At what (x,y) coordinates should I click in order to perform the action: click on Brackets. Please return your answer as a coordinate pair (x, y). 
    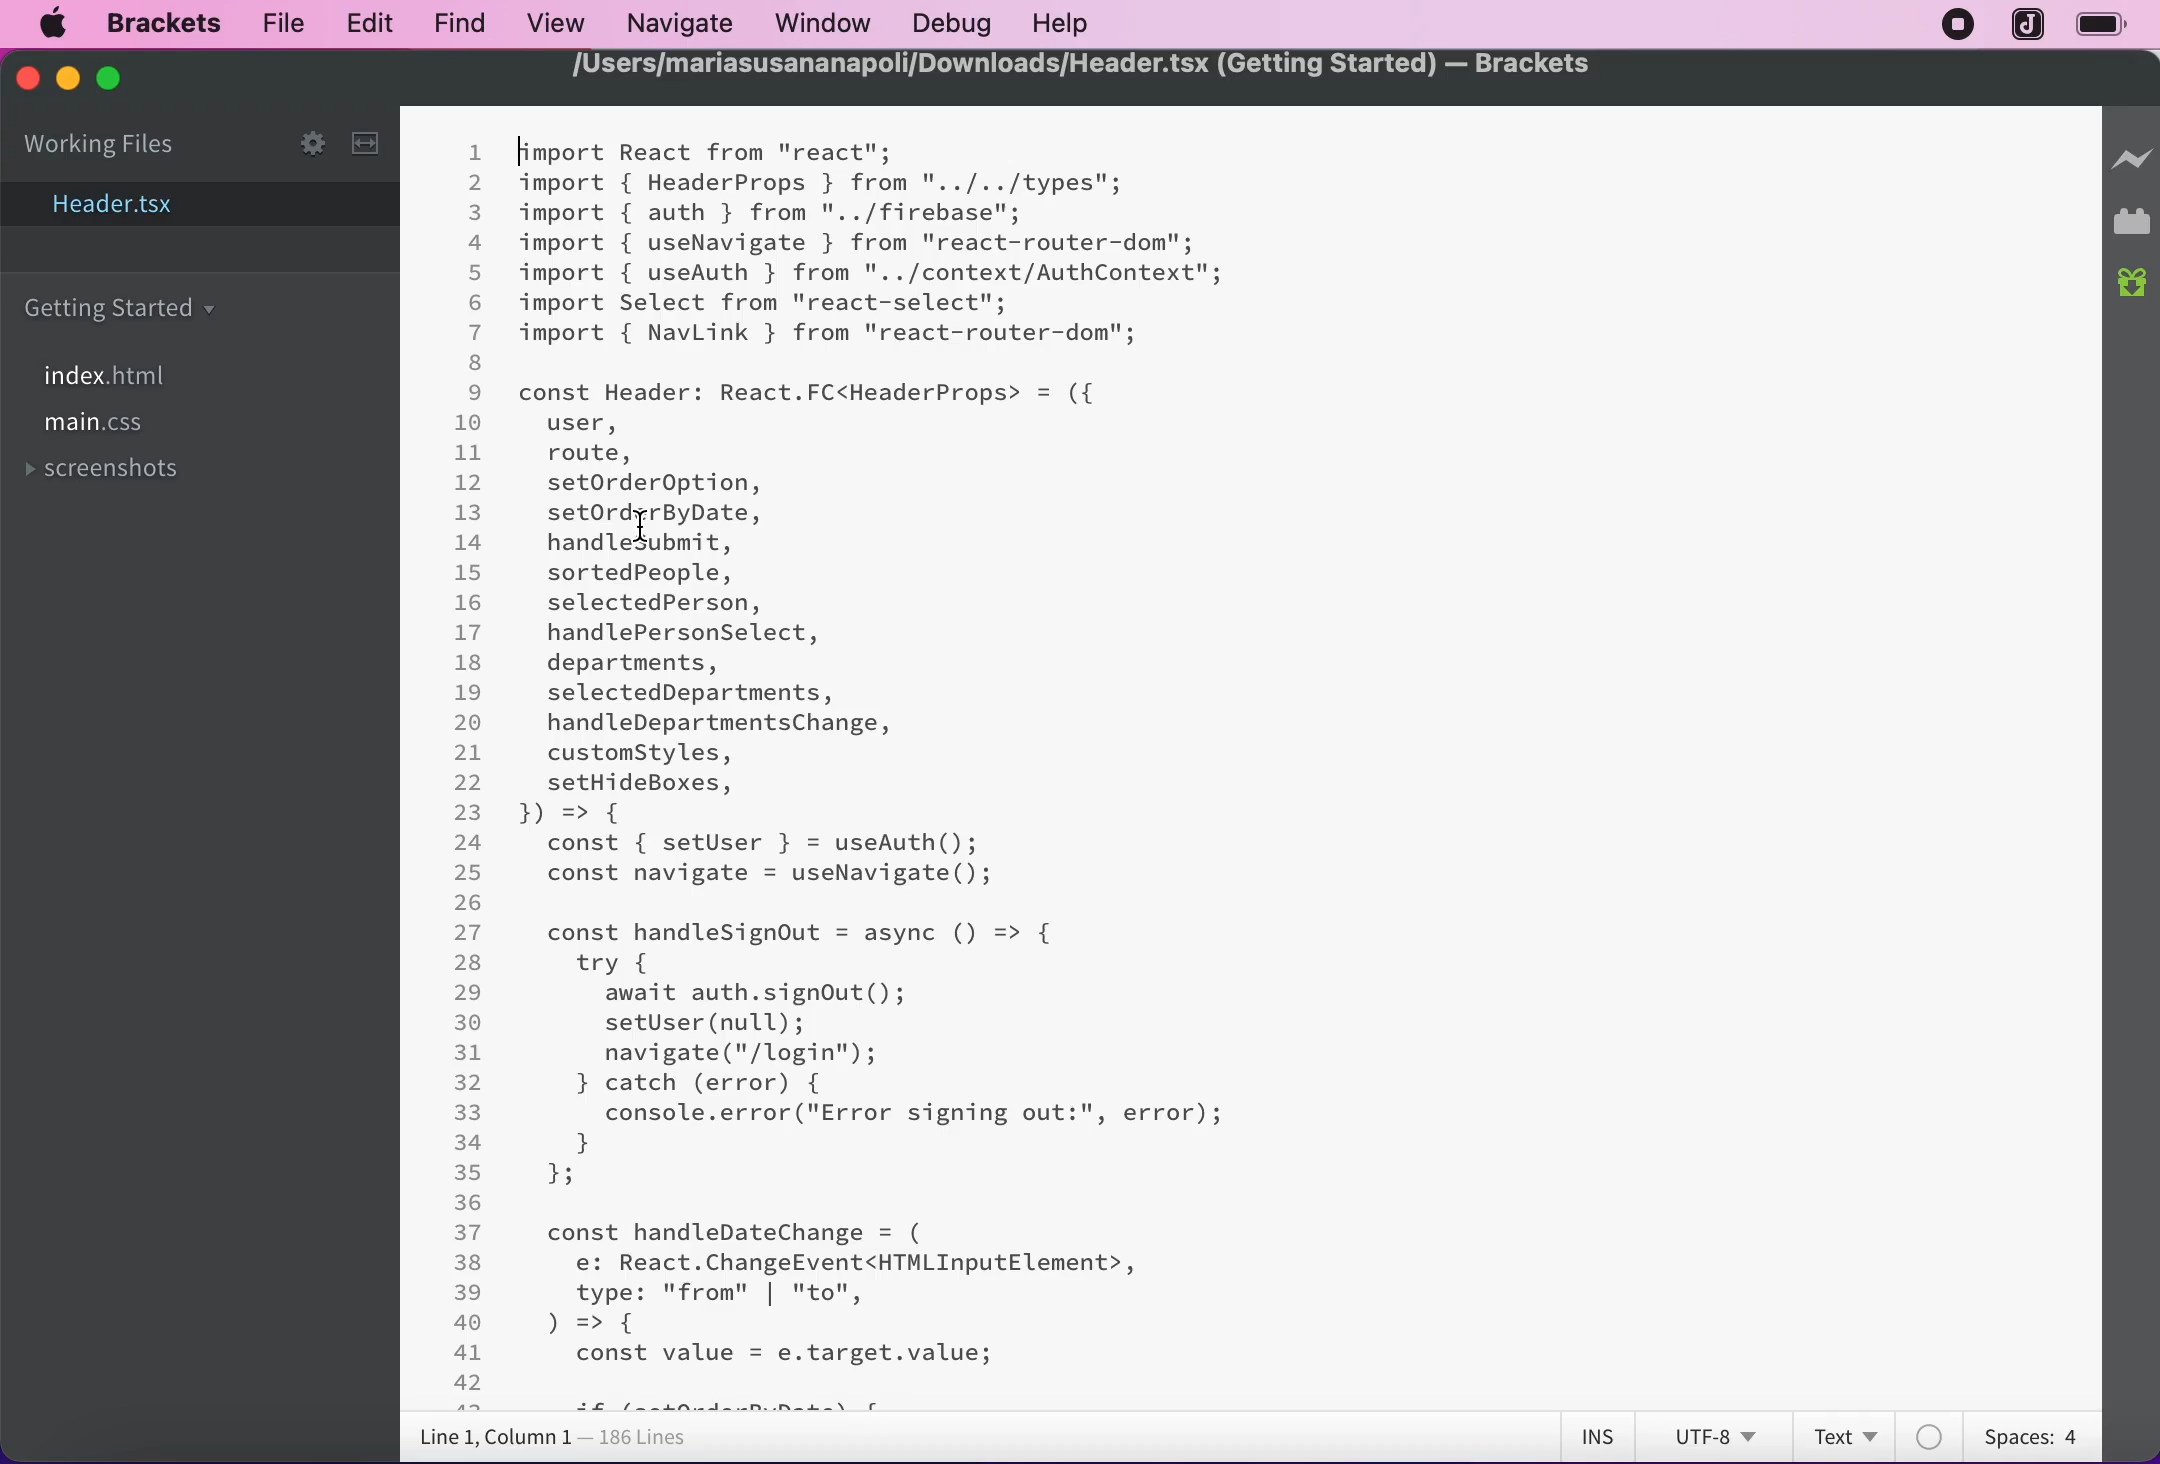
    Looking at the image, I should click on (164, 24).